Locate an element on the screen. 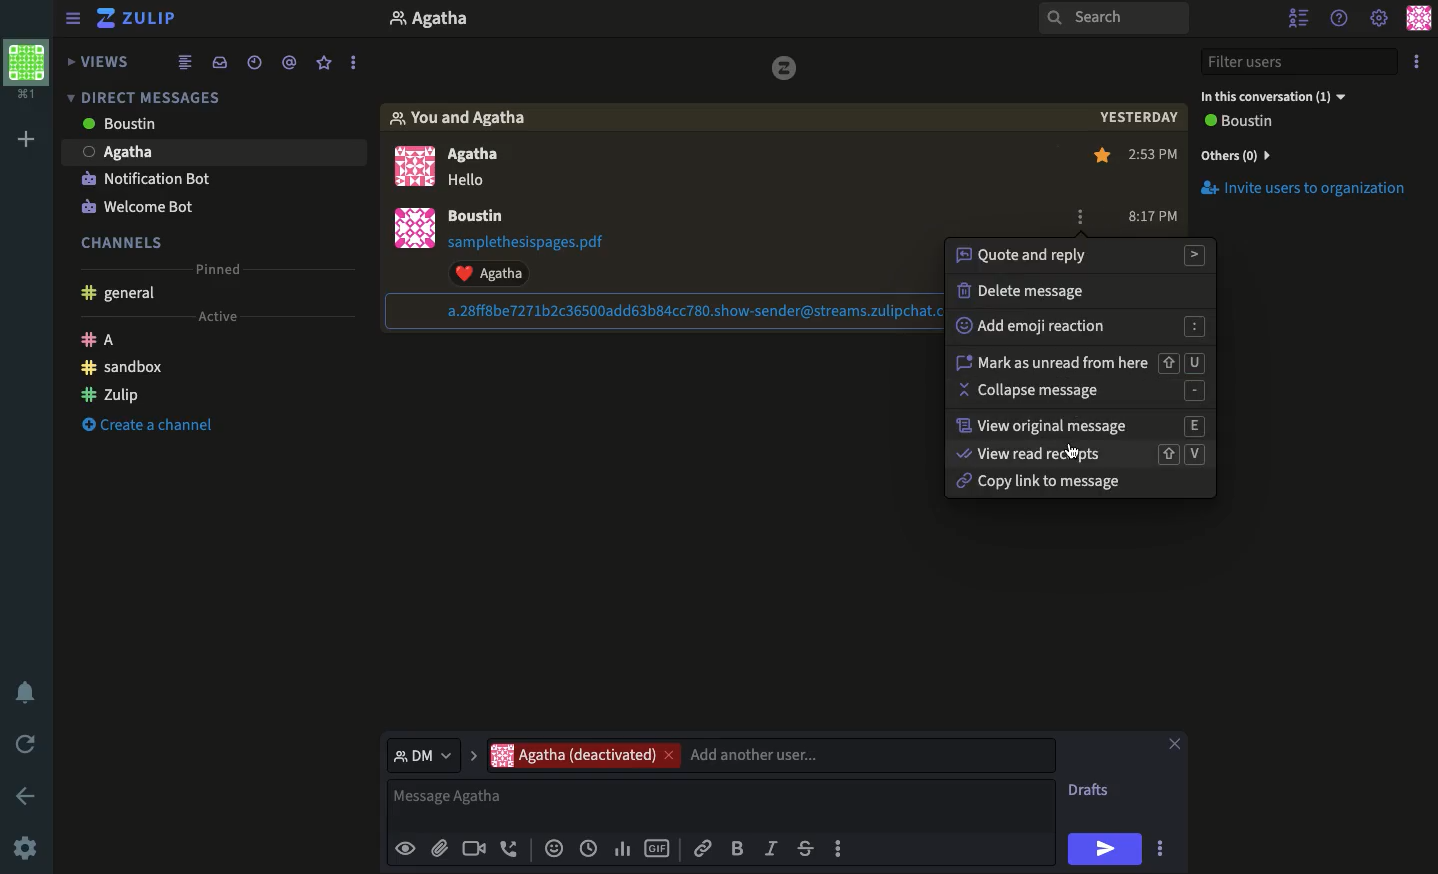 Image resolution: width=1438 pixels, height=874 pixels. agatha is located at coordinates (173, 156).